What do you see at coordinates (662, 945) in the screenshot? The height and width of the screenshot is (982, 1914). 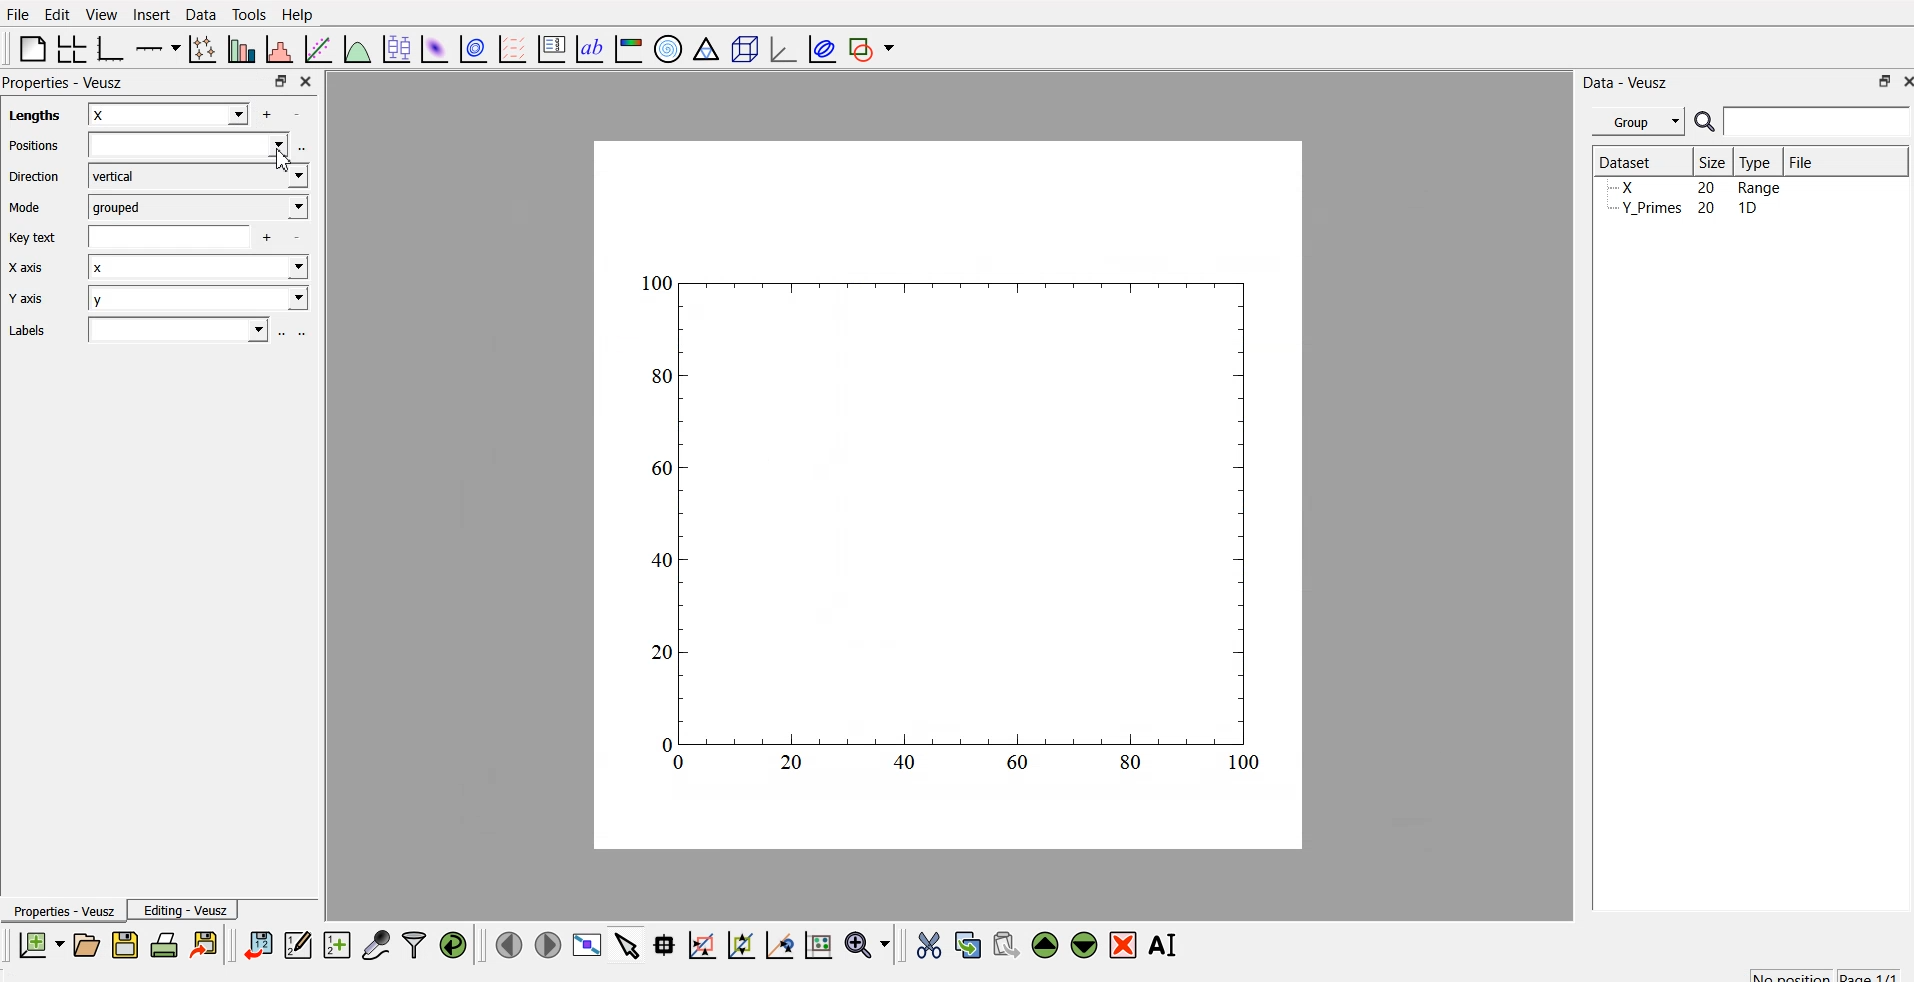 I see `read datapoint on graph` at bounding box center [662, 945].